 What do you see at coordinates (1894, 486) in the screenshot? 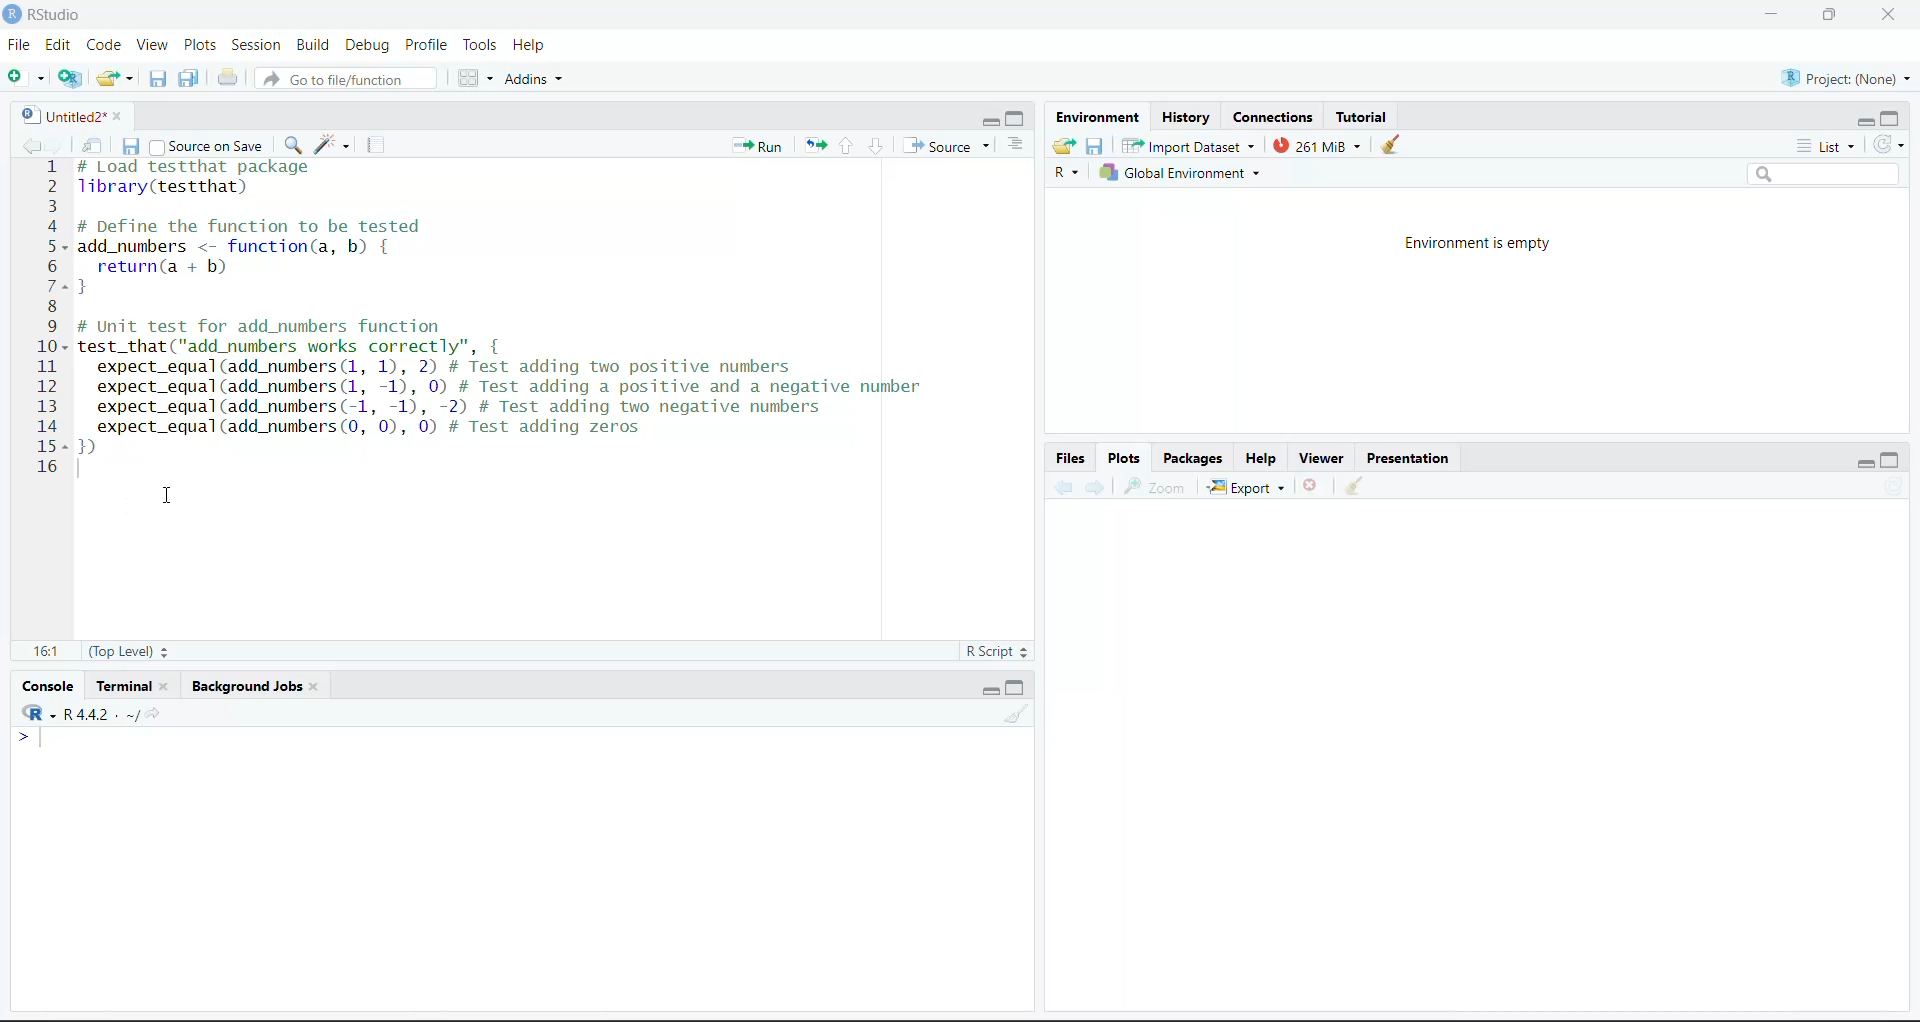
I see `Refresh` at bounding box center [1894, 486].